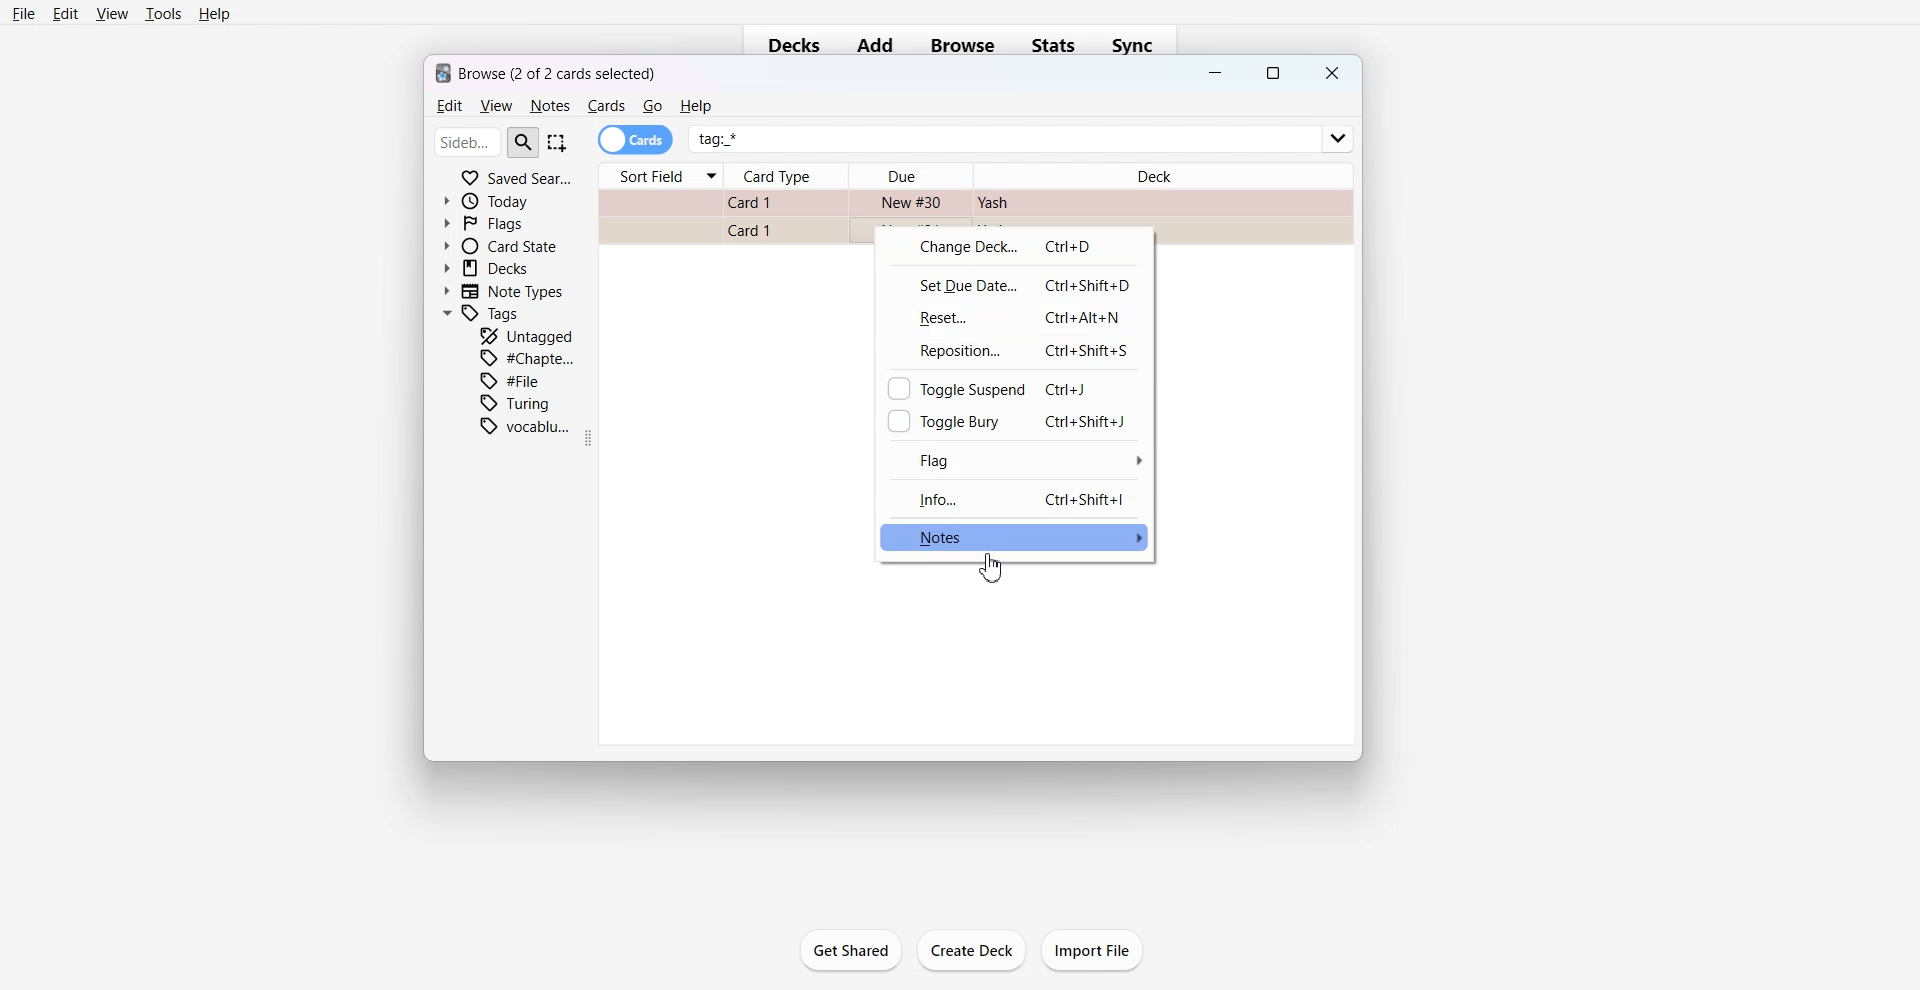 The width and height of the screenshot is (1920, 990). What do you see at coordinates (695, 106) in the screenshot?
I see `He` at bounding box center [695, 106].